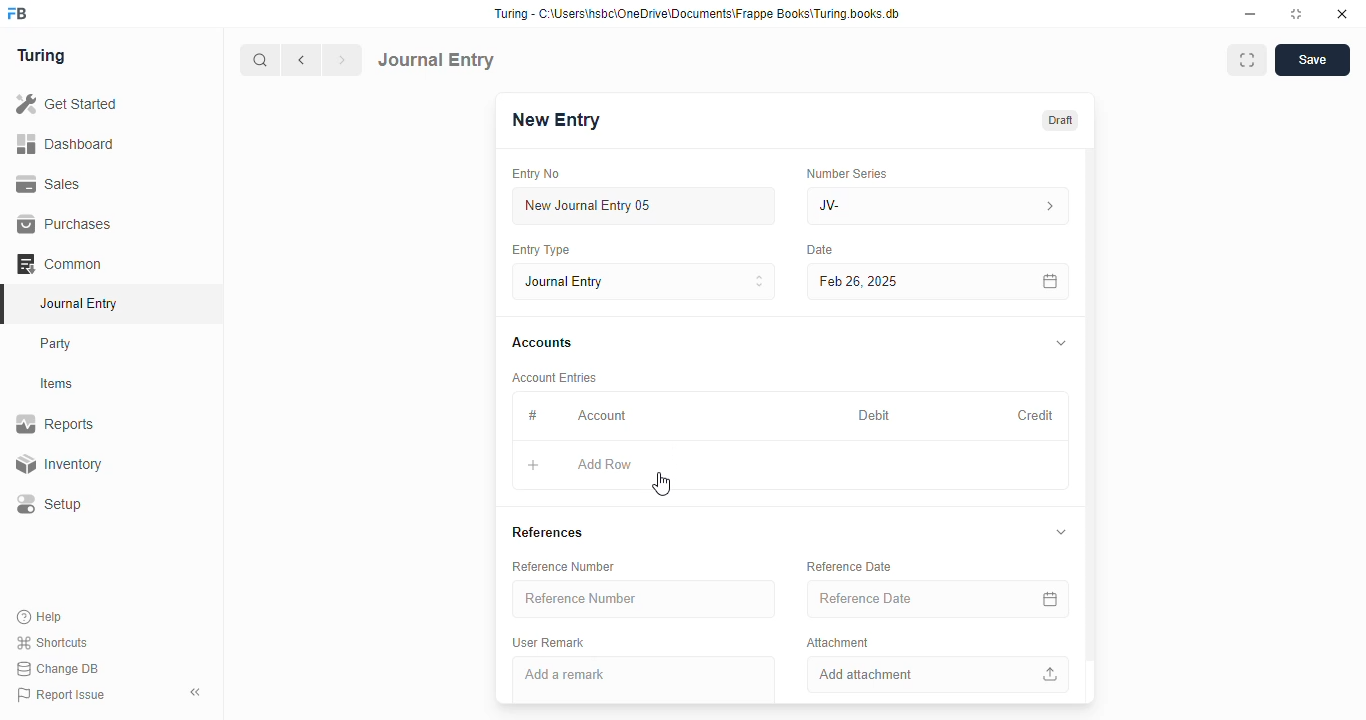 Image resolution: width=1366 pixels, height=720 pixels. Describe the element at coordinates (1061, 532) in the screenshot. I see `toggle expand/collapse` at that location.